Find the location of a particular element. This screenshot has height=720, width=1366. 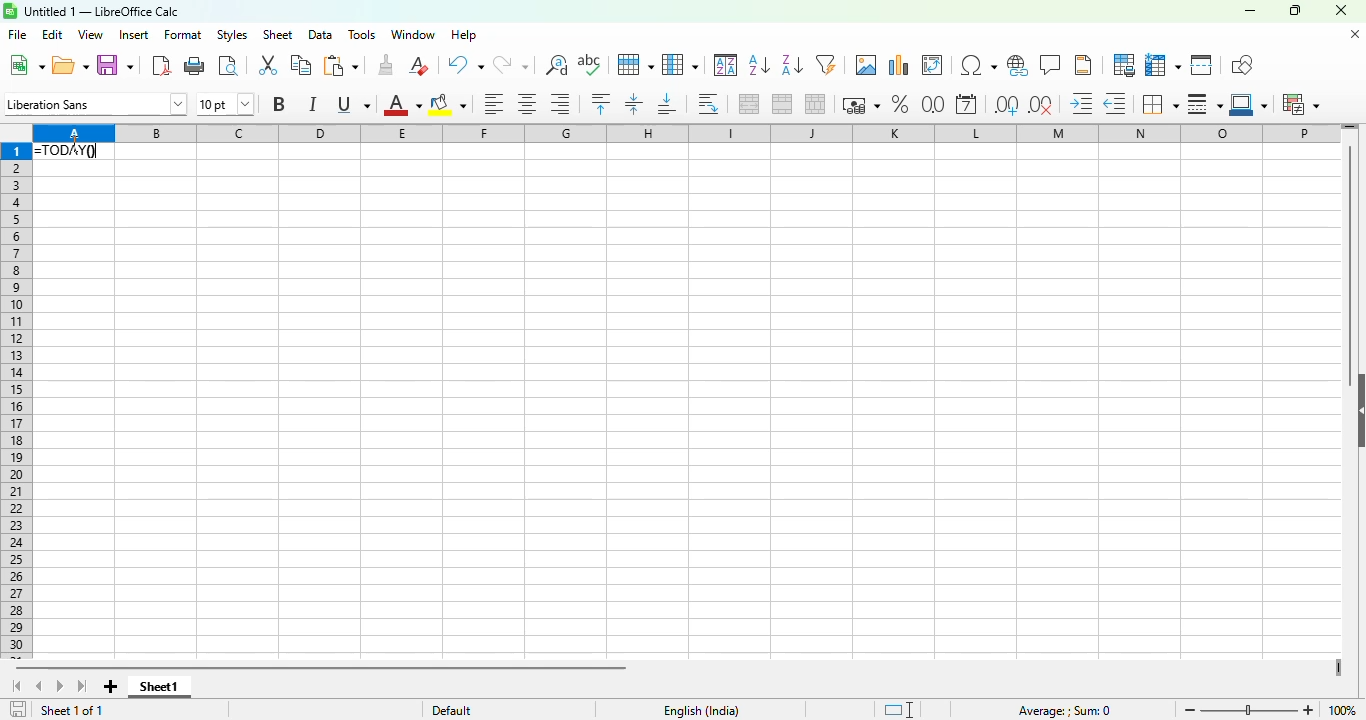

bold is located at coordinates (278, 103).